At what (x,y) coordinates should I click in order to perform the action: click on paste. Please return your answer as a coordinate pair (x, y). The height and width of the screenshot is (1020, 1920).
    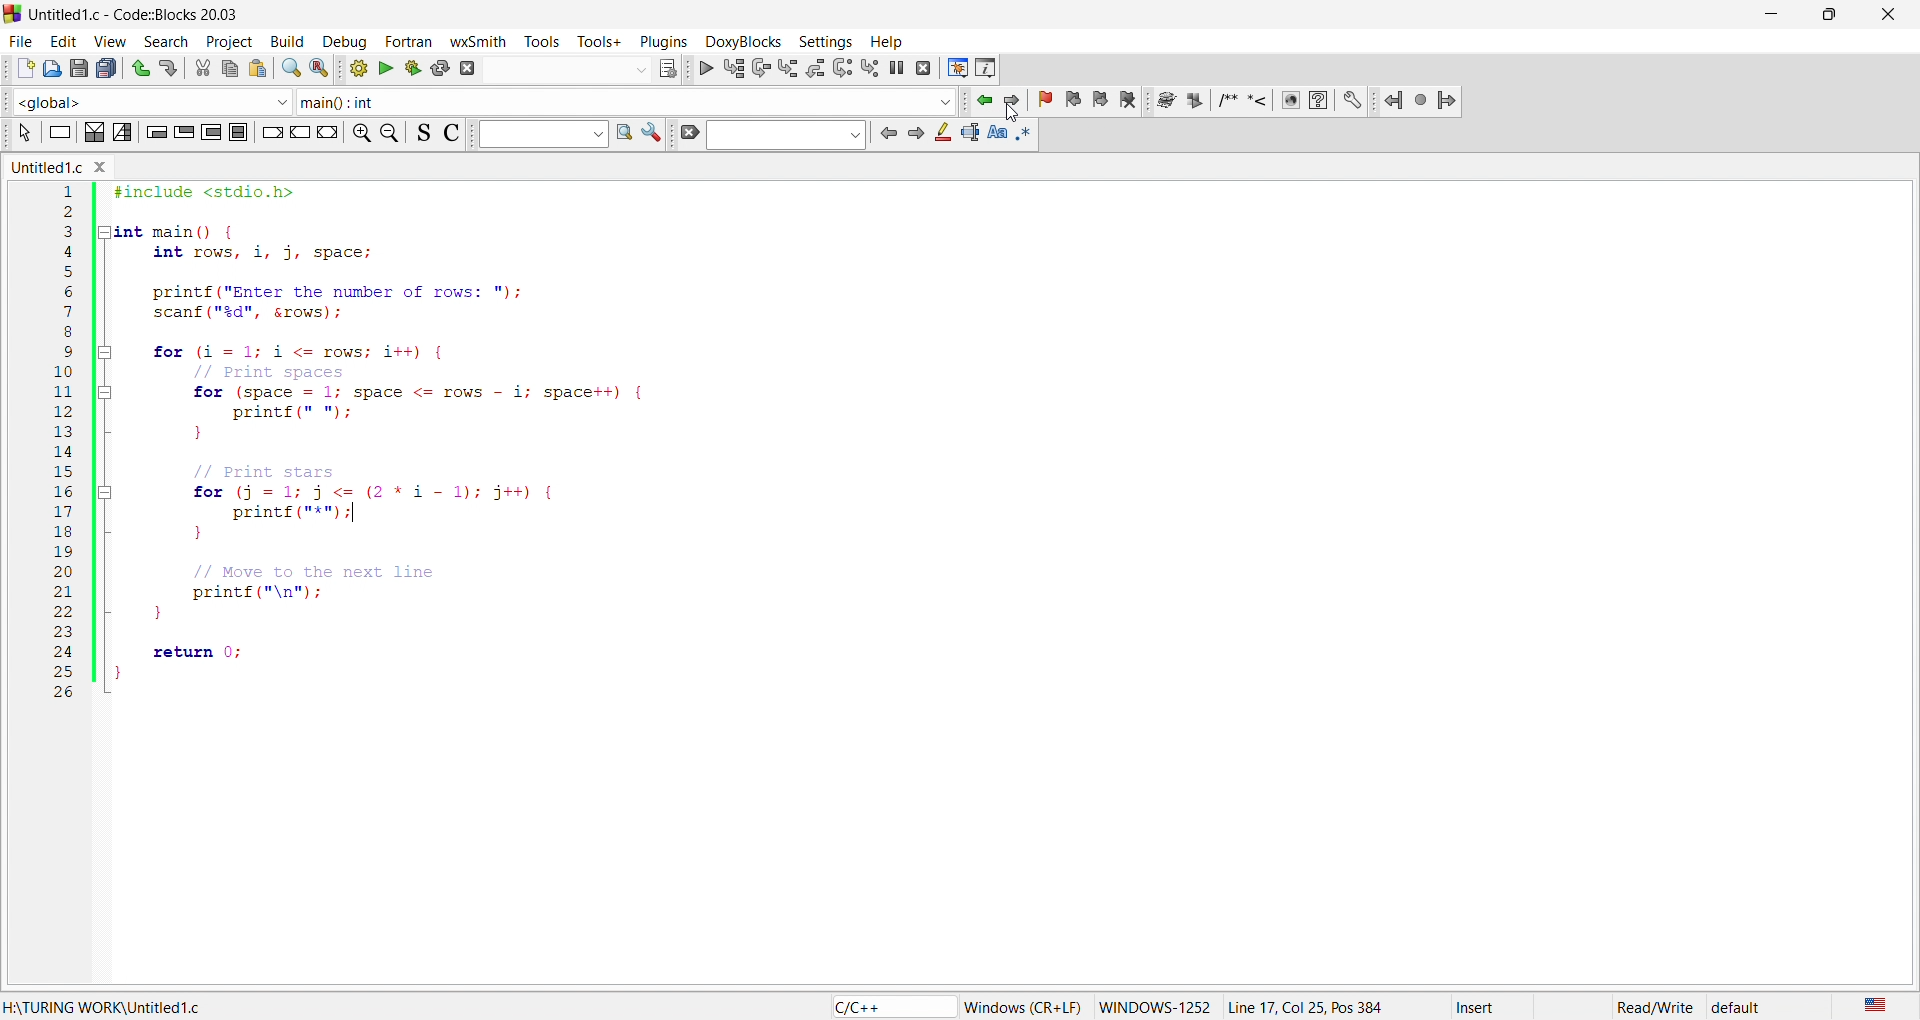
    Looking at the image, I should click on (255, 65).